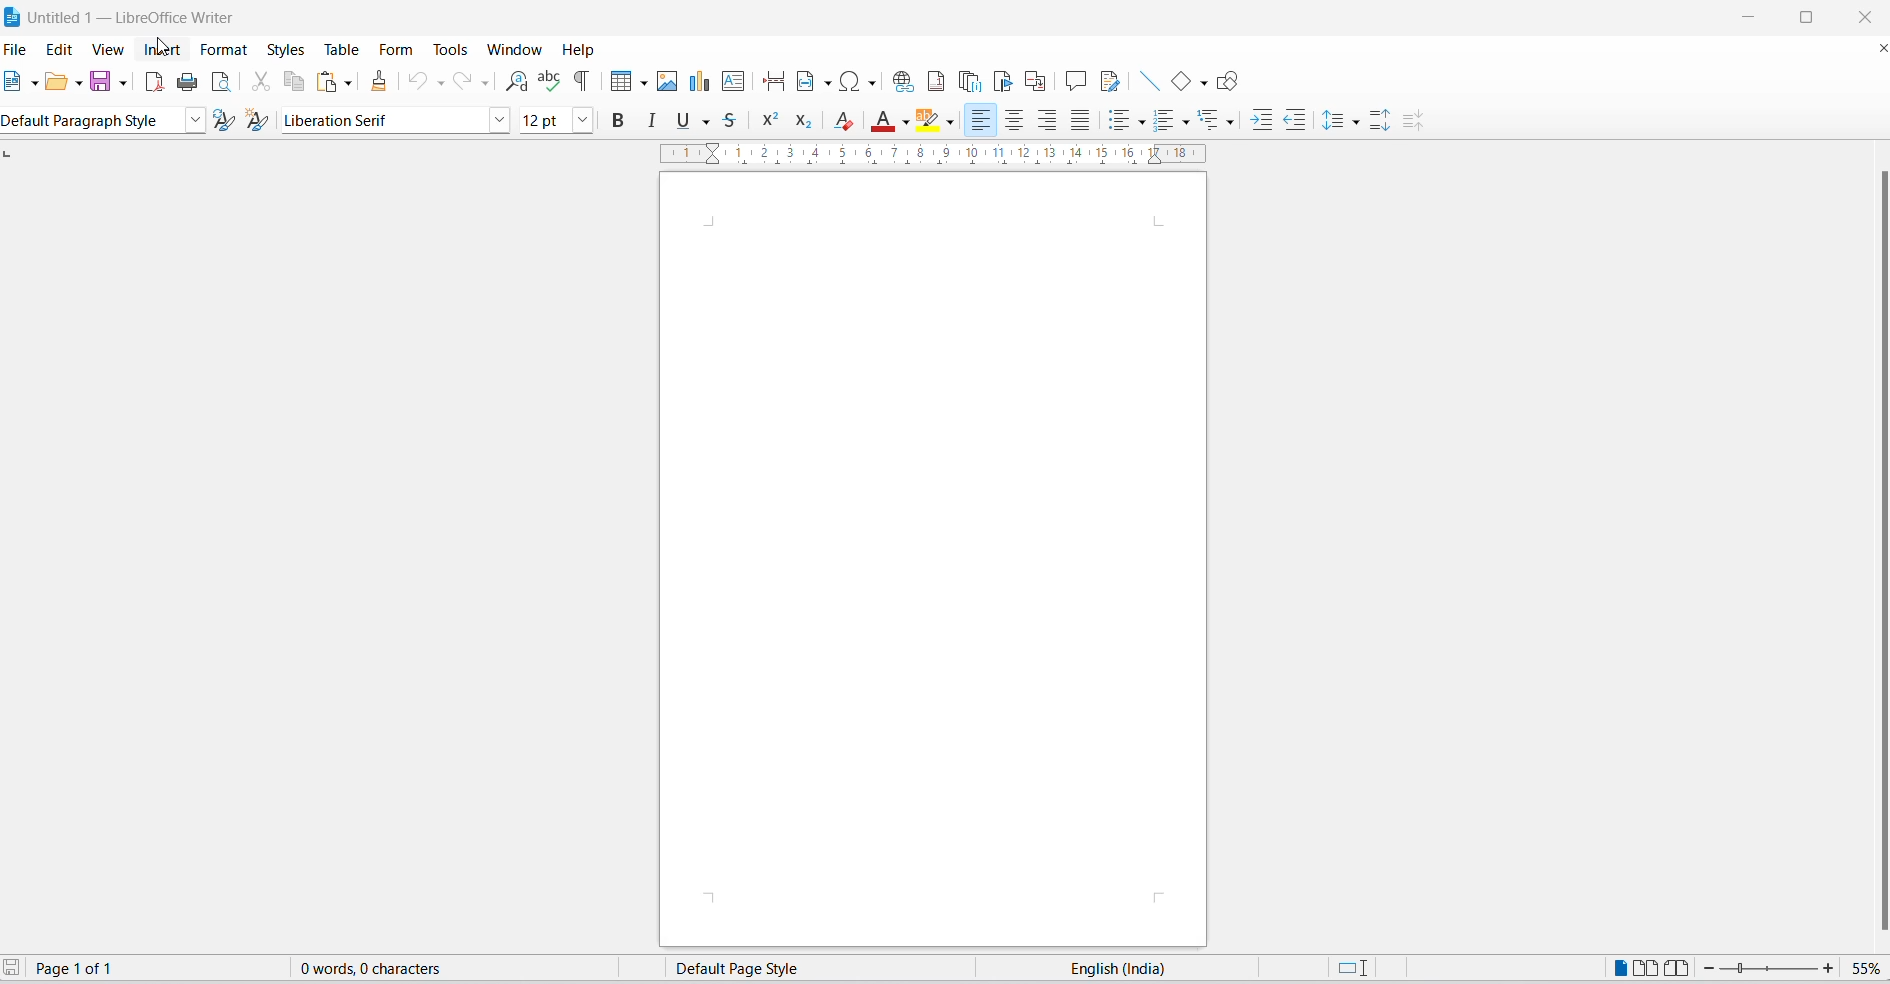 The height and width of the screenshot is (984, 1890). Describe the element at coordinates (295, 83) in the screenshot. I see `copy` at that location.